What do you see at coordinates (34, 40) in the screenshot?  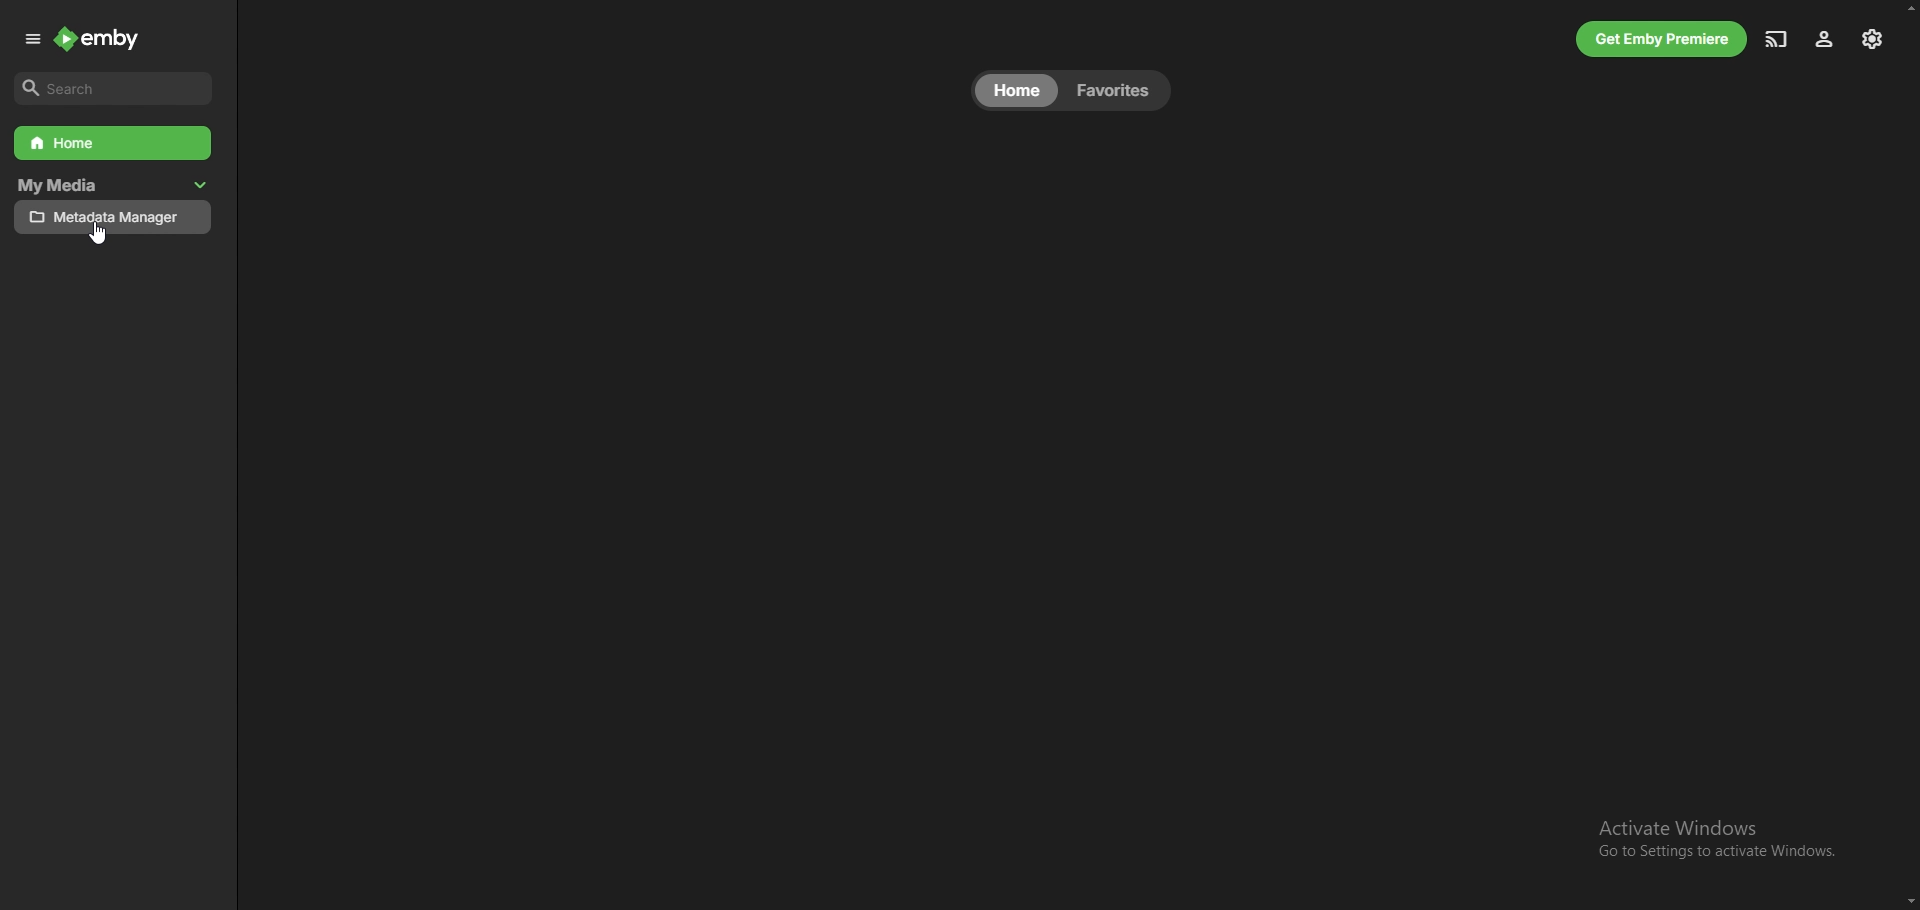 I see `expand` at bounding box center [34, 40].